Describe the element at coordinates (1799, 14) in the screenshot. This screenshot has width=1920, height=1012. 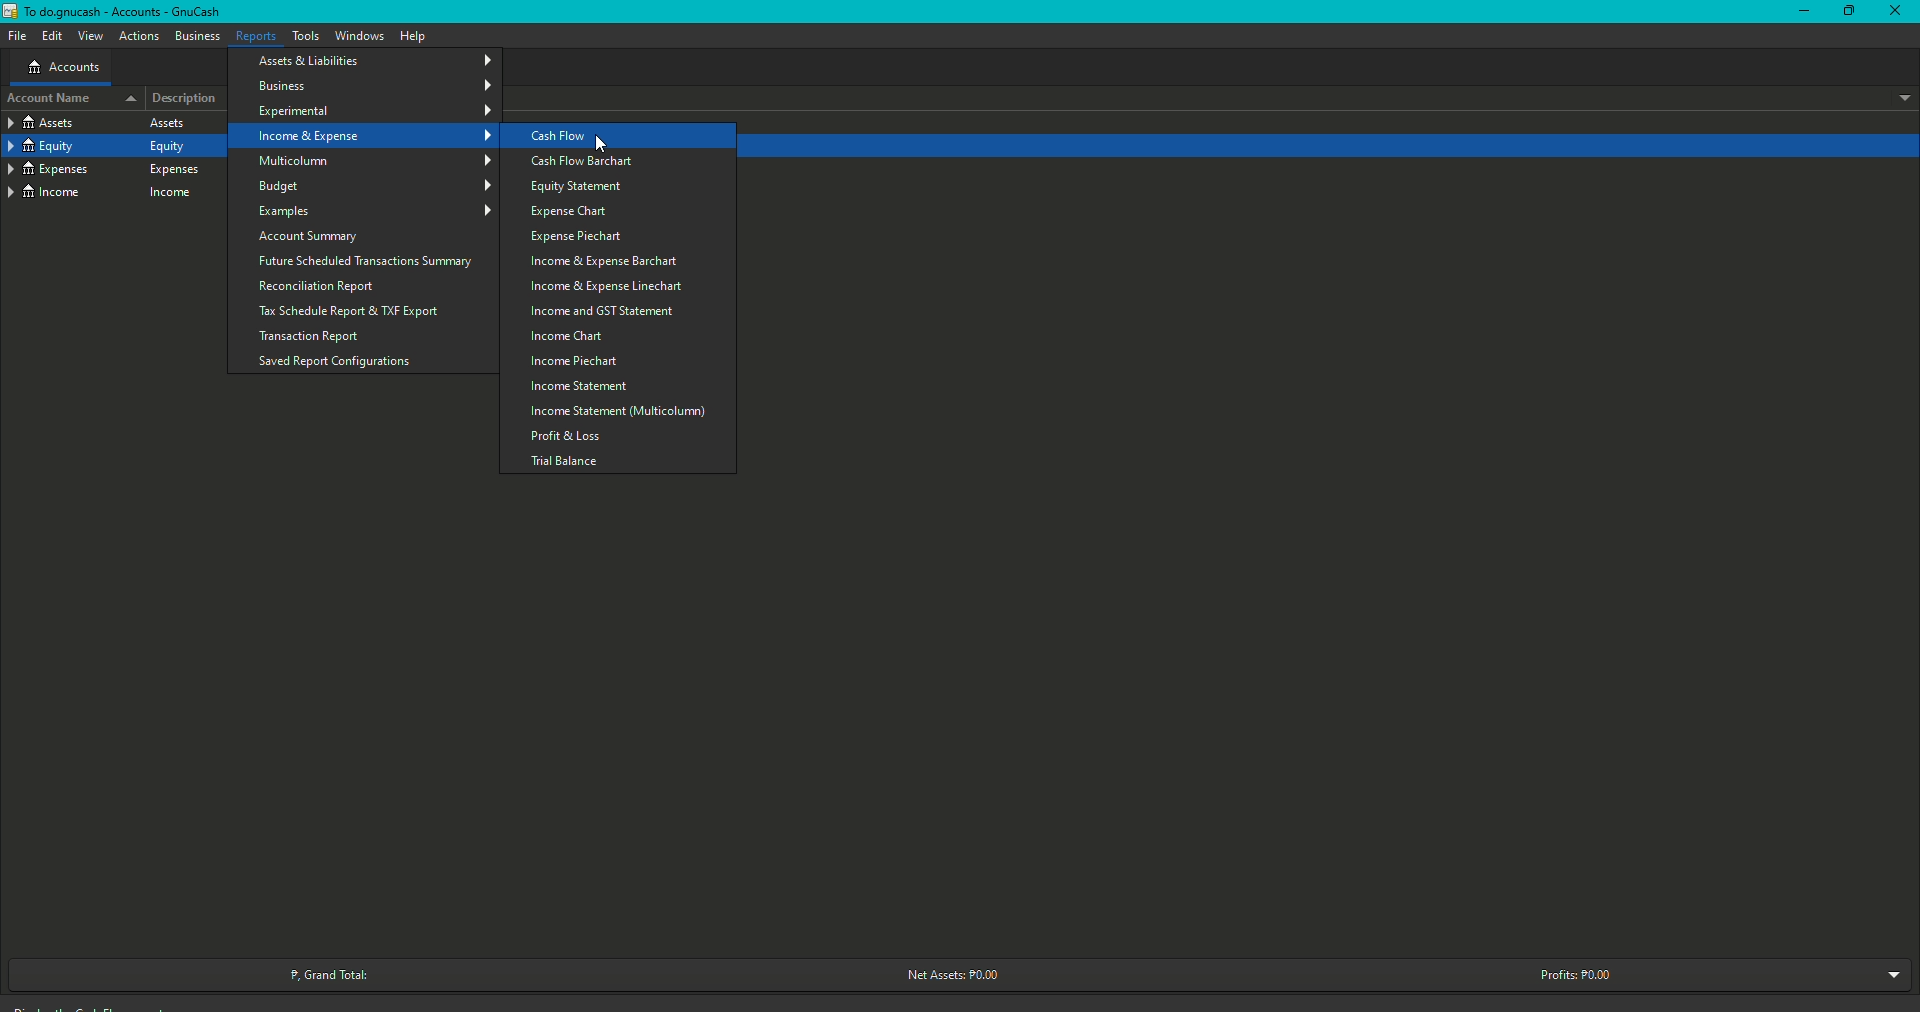
I see `Restore` at that location.